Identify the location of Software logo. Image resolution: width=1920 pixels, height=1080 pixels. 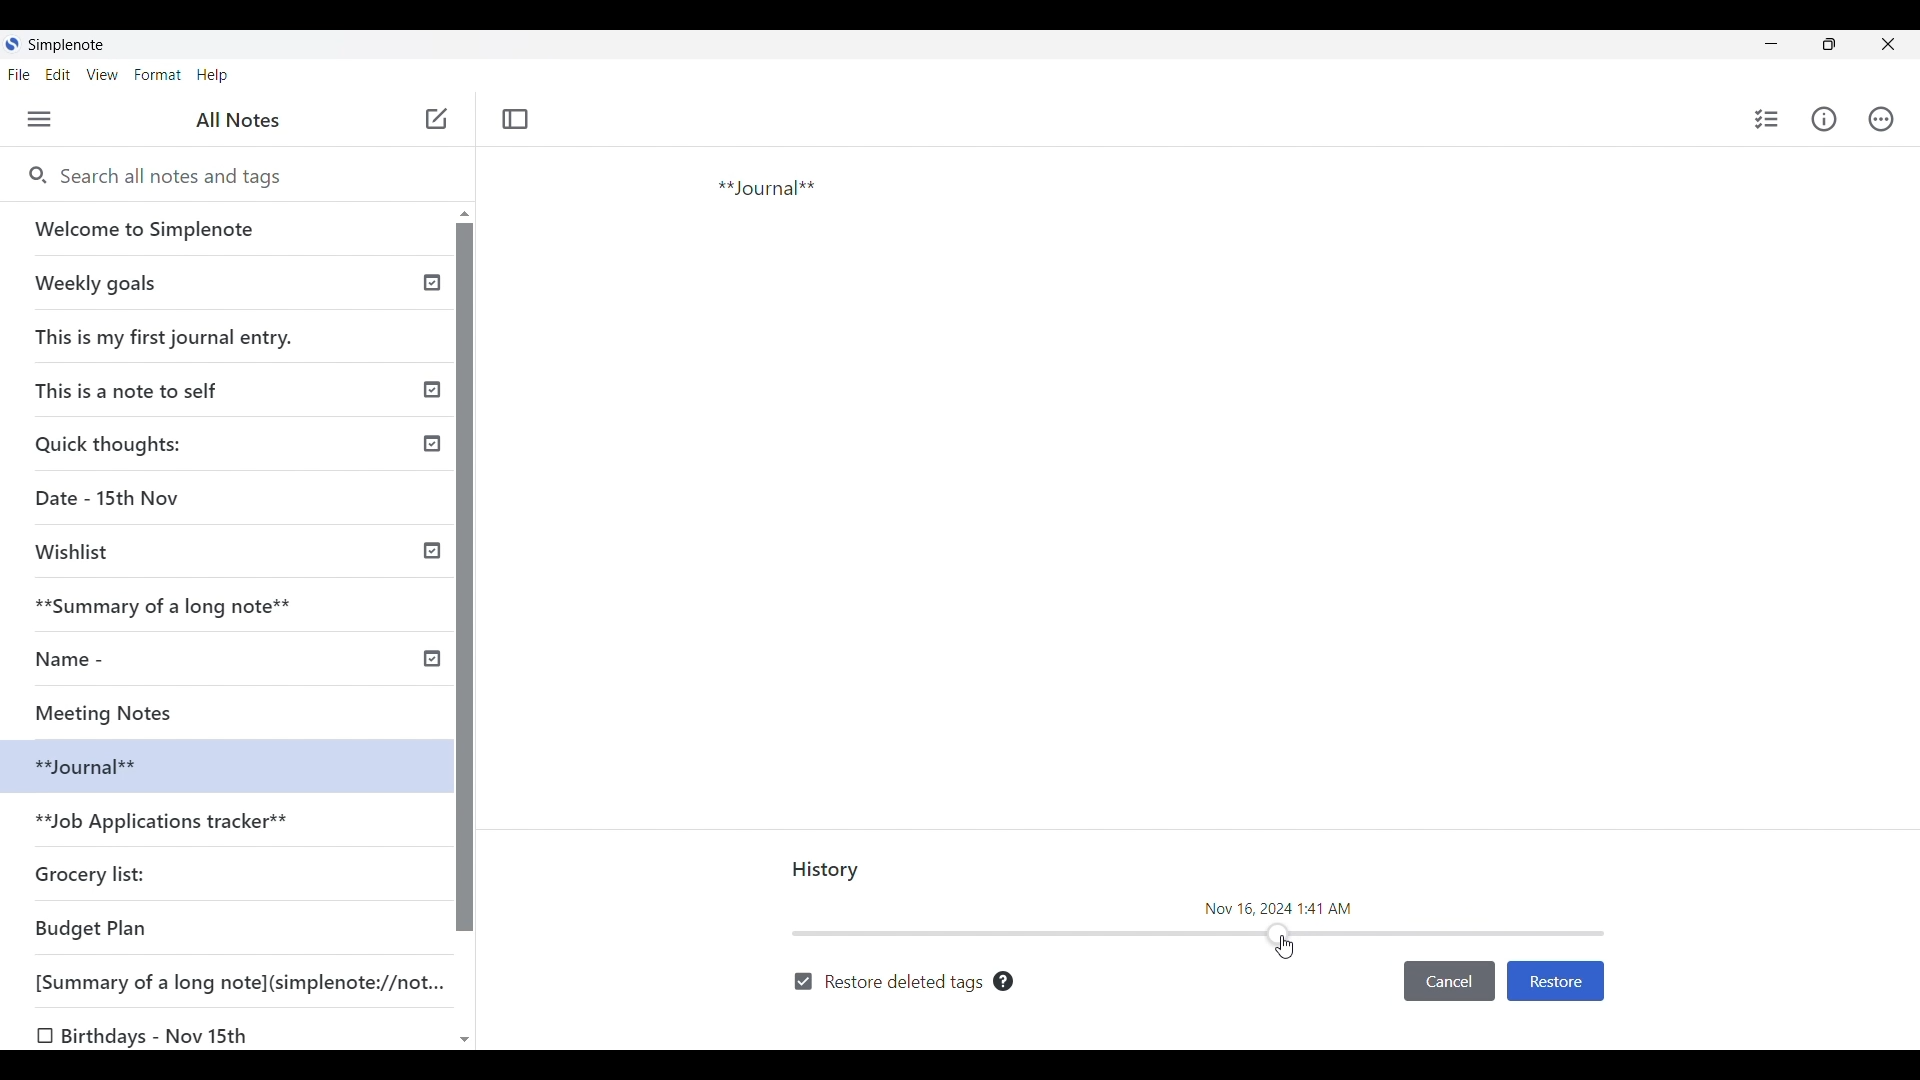
(12, 43).